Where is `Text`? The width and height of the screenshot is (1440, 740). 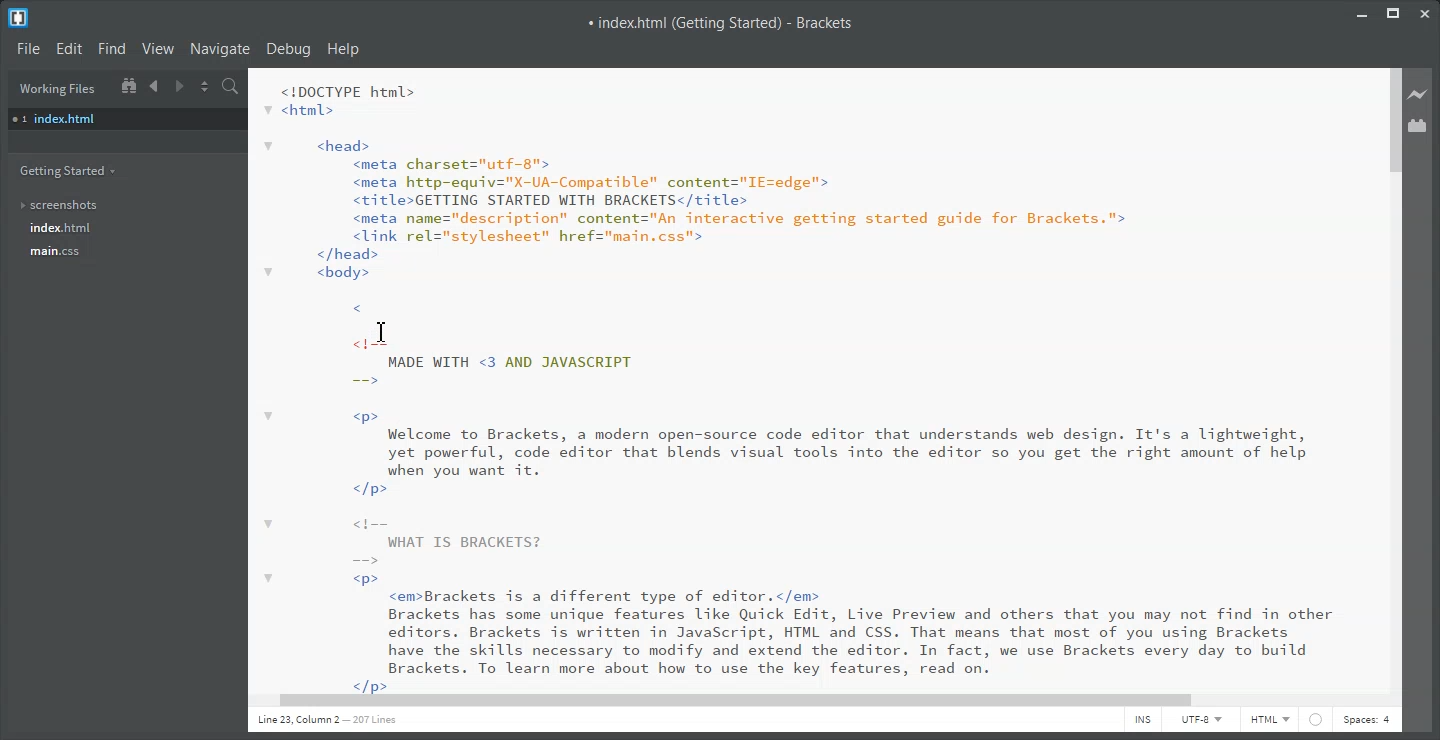 Text is located at coordinates (722, 24).